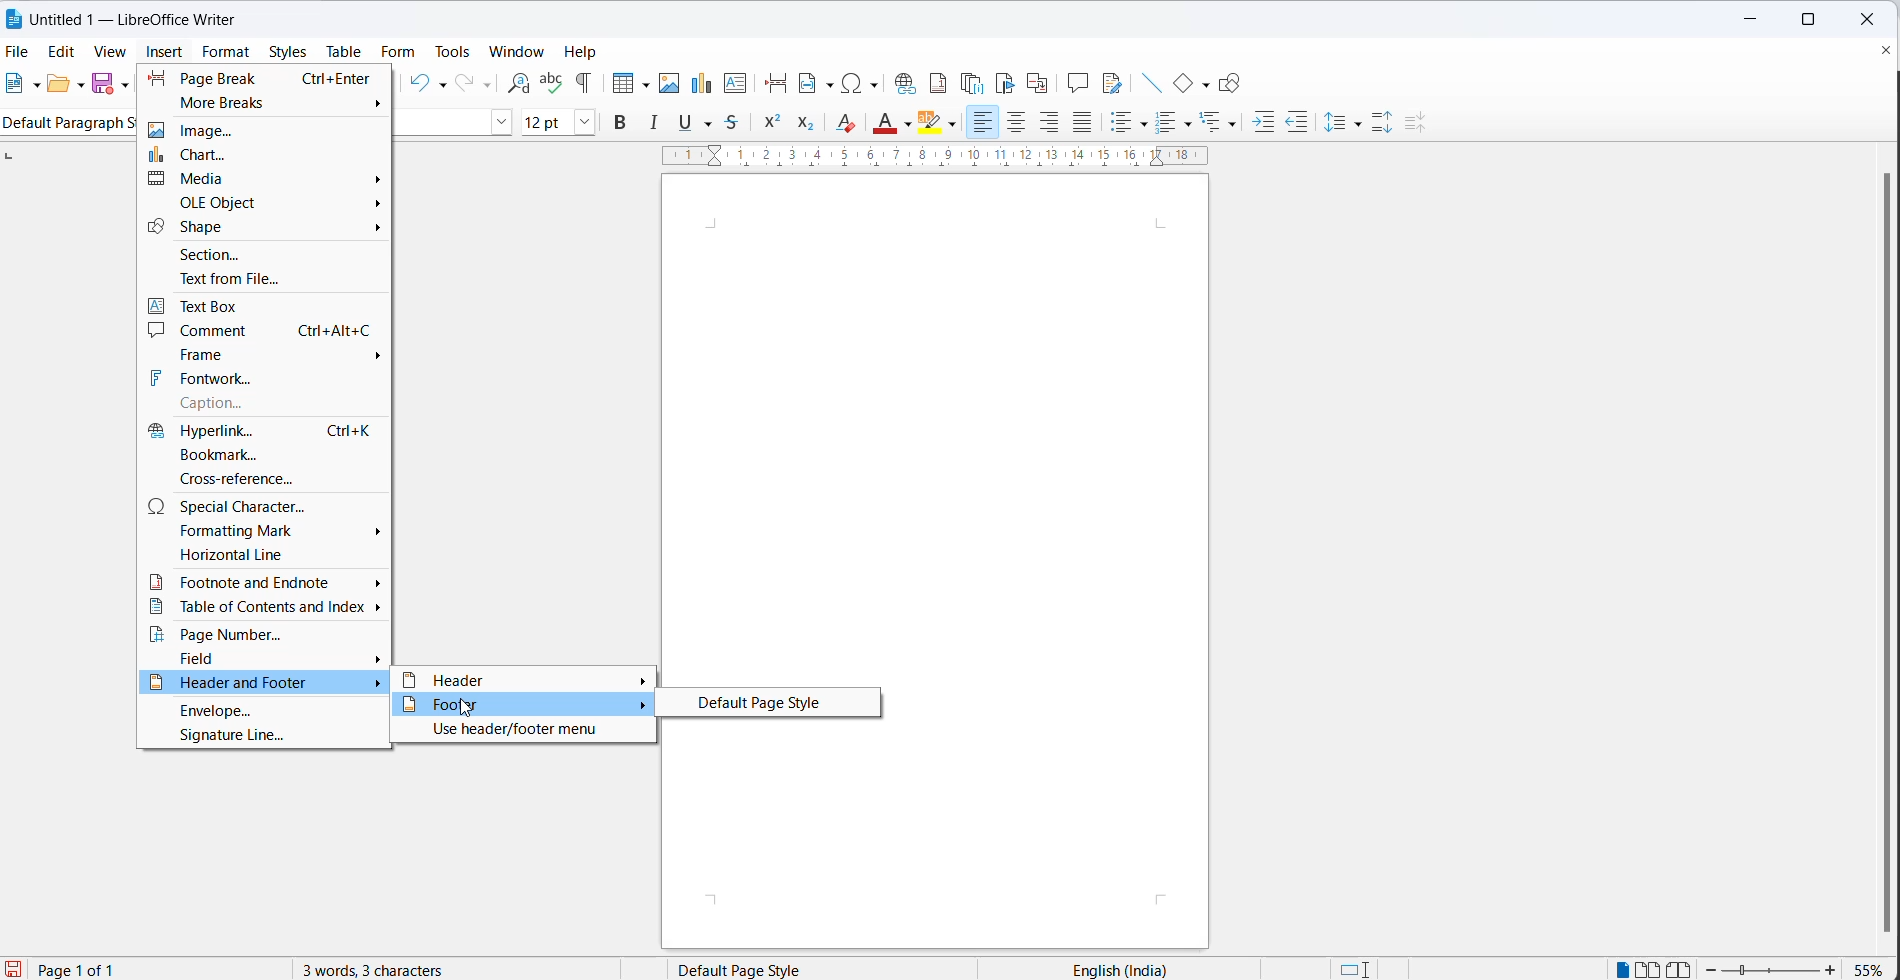 This screenshot has width=1900, height=980. What do you see at coordinates (389, 969) in the screenshot?
I see `3 words, 3 characters ` at bounding box center [389, 969].